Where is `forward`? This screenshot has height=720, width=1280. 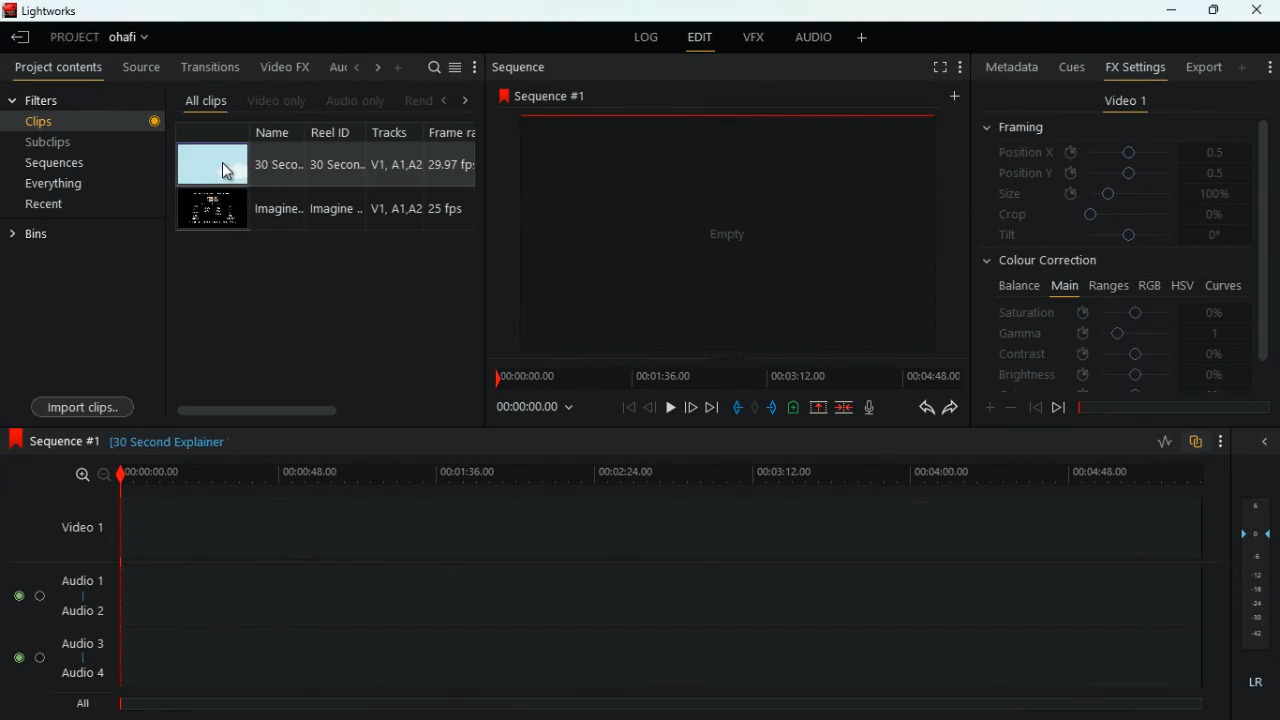
forward is located at coordinates (950, 408).